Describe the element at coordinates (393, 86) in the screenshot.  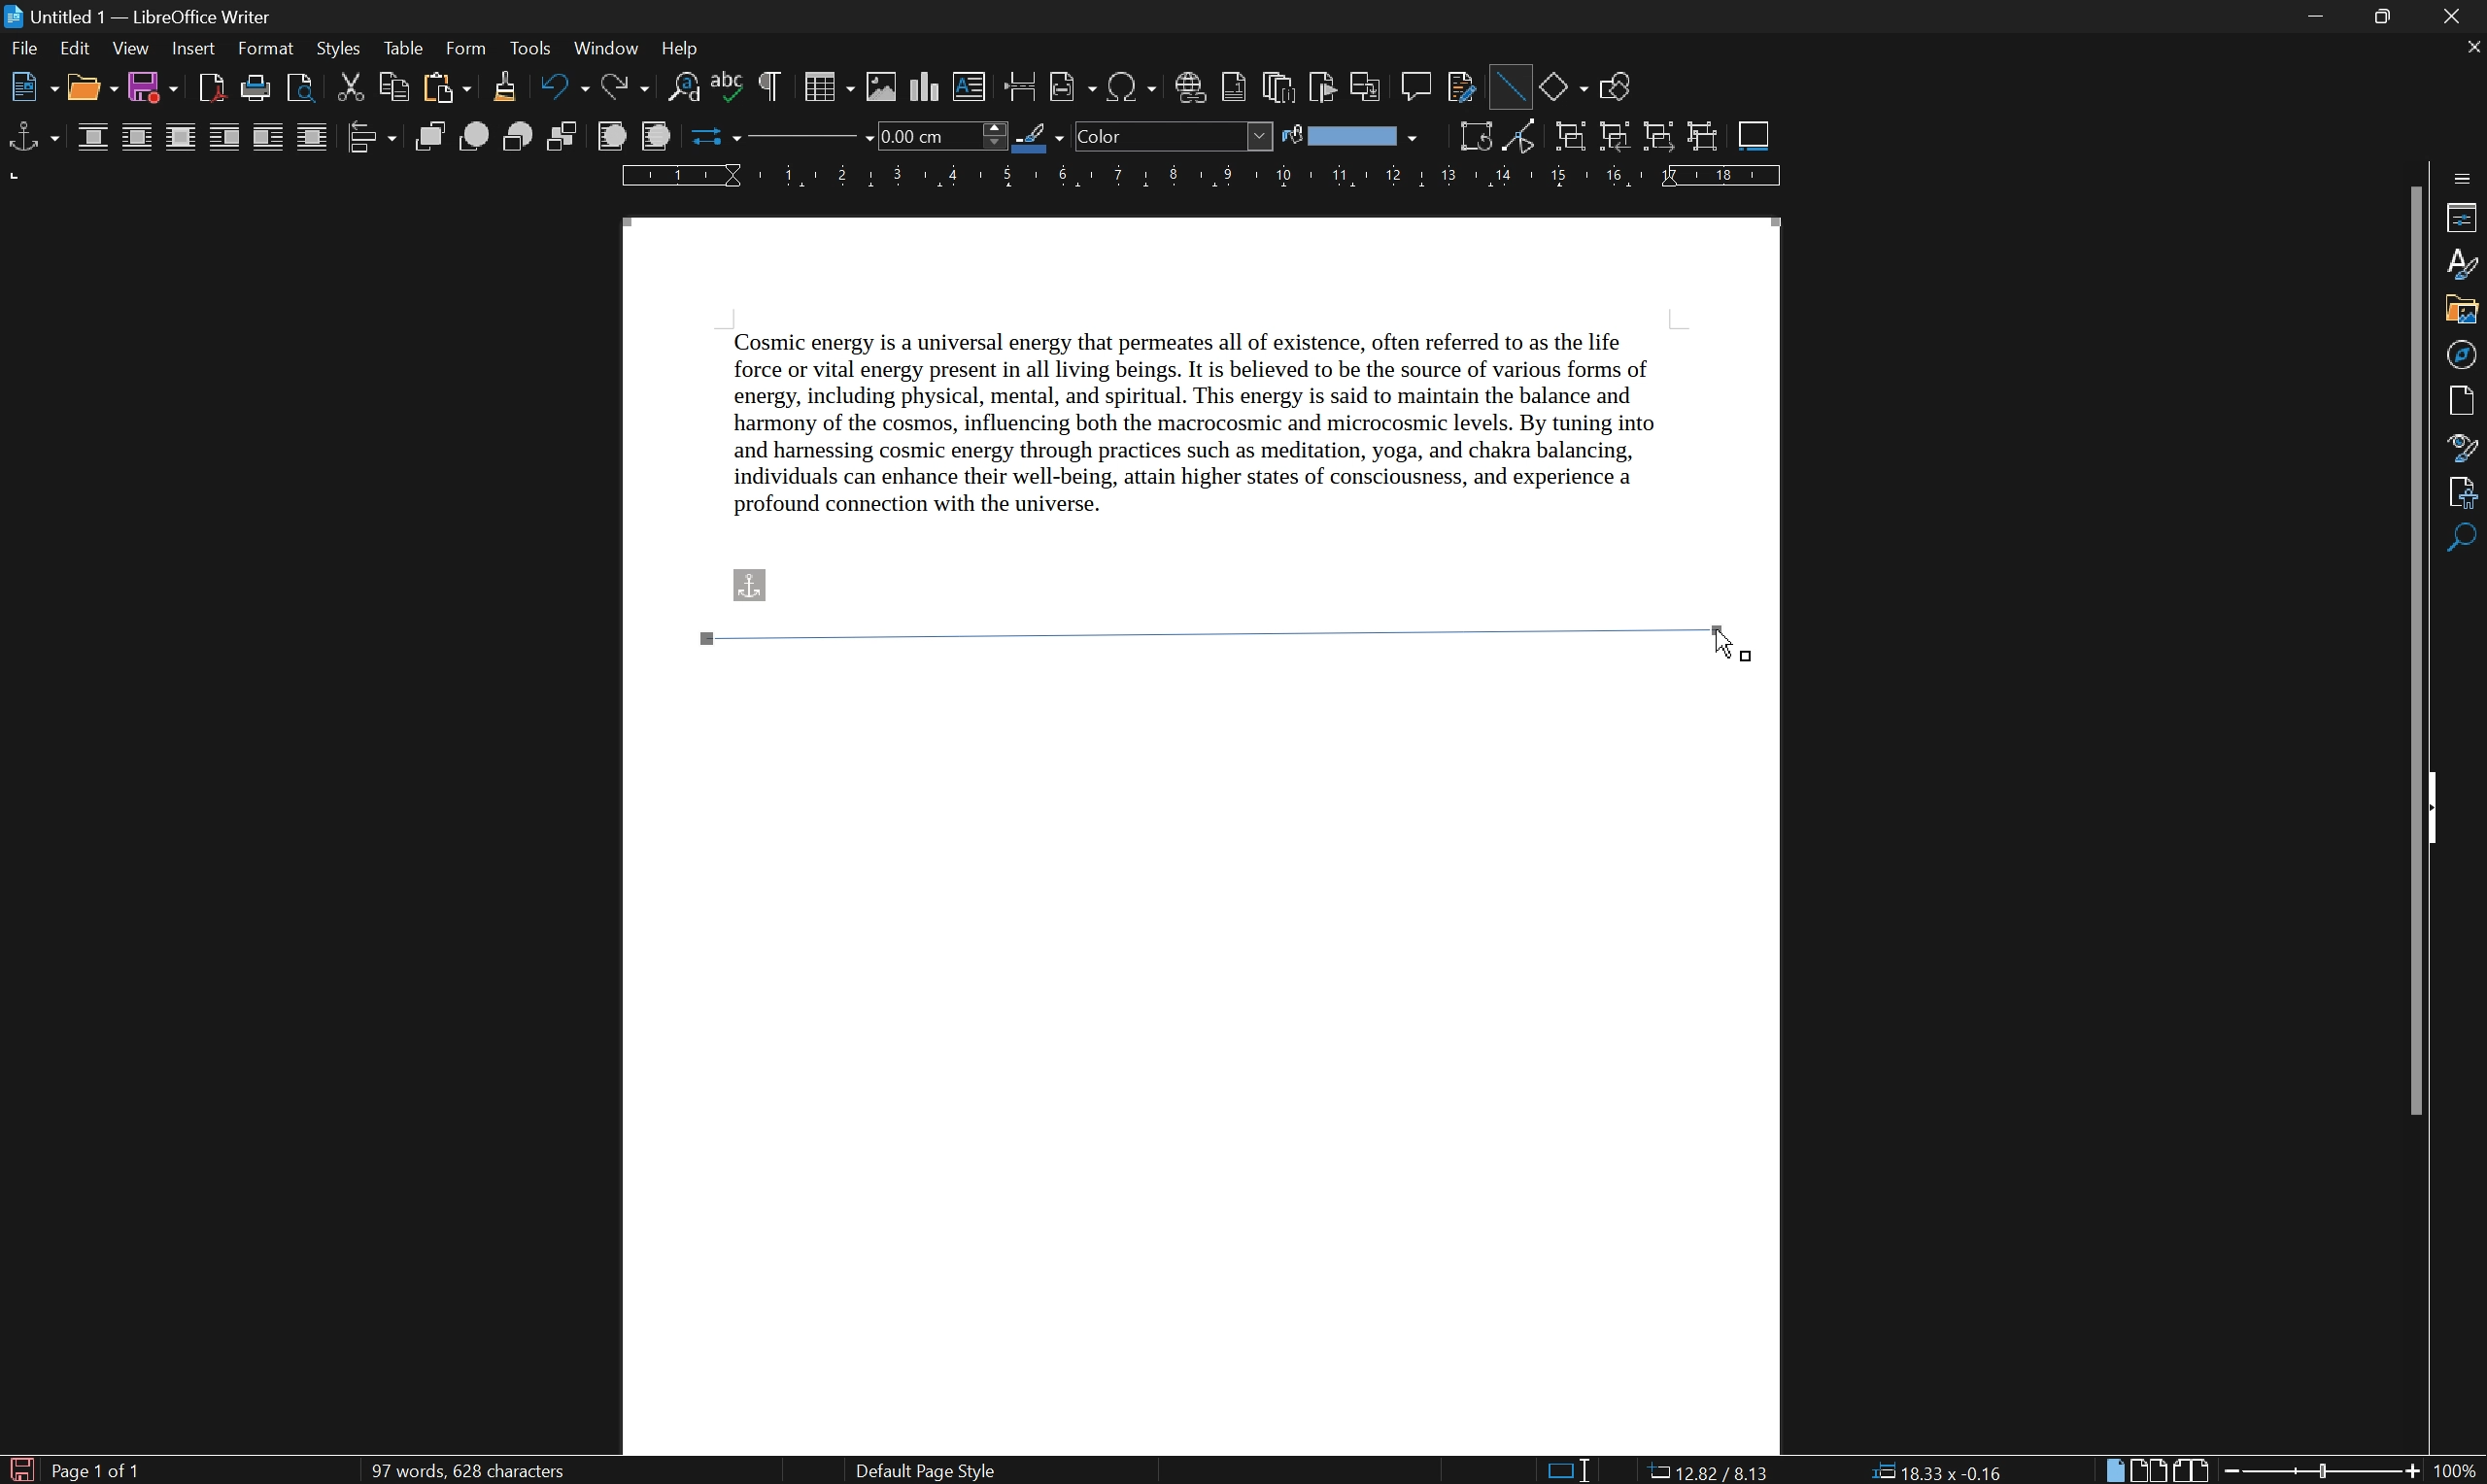
I see `copy` at that location.